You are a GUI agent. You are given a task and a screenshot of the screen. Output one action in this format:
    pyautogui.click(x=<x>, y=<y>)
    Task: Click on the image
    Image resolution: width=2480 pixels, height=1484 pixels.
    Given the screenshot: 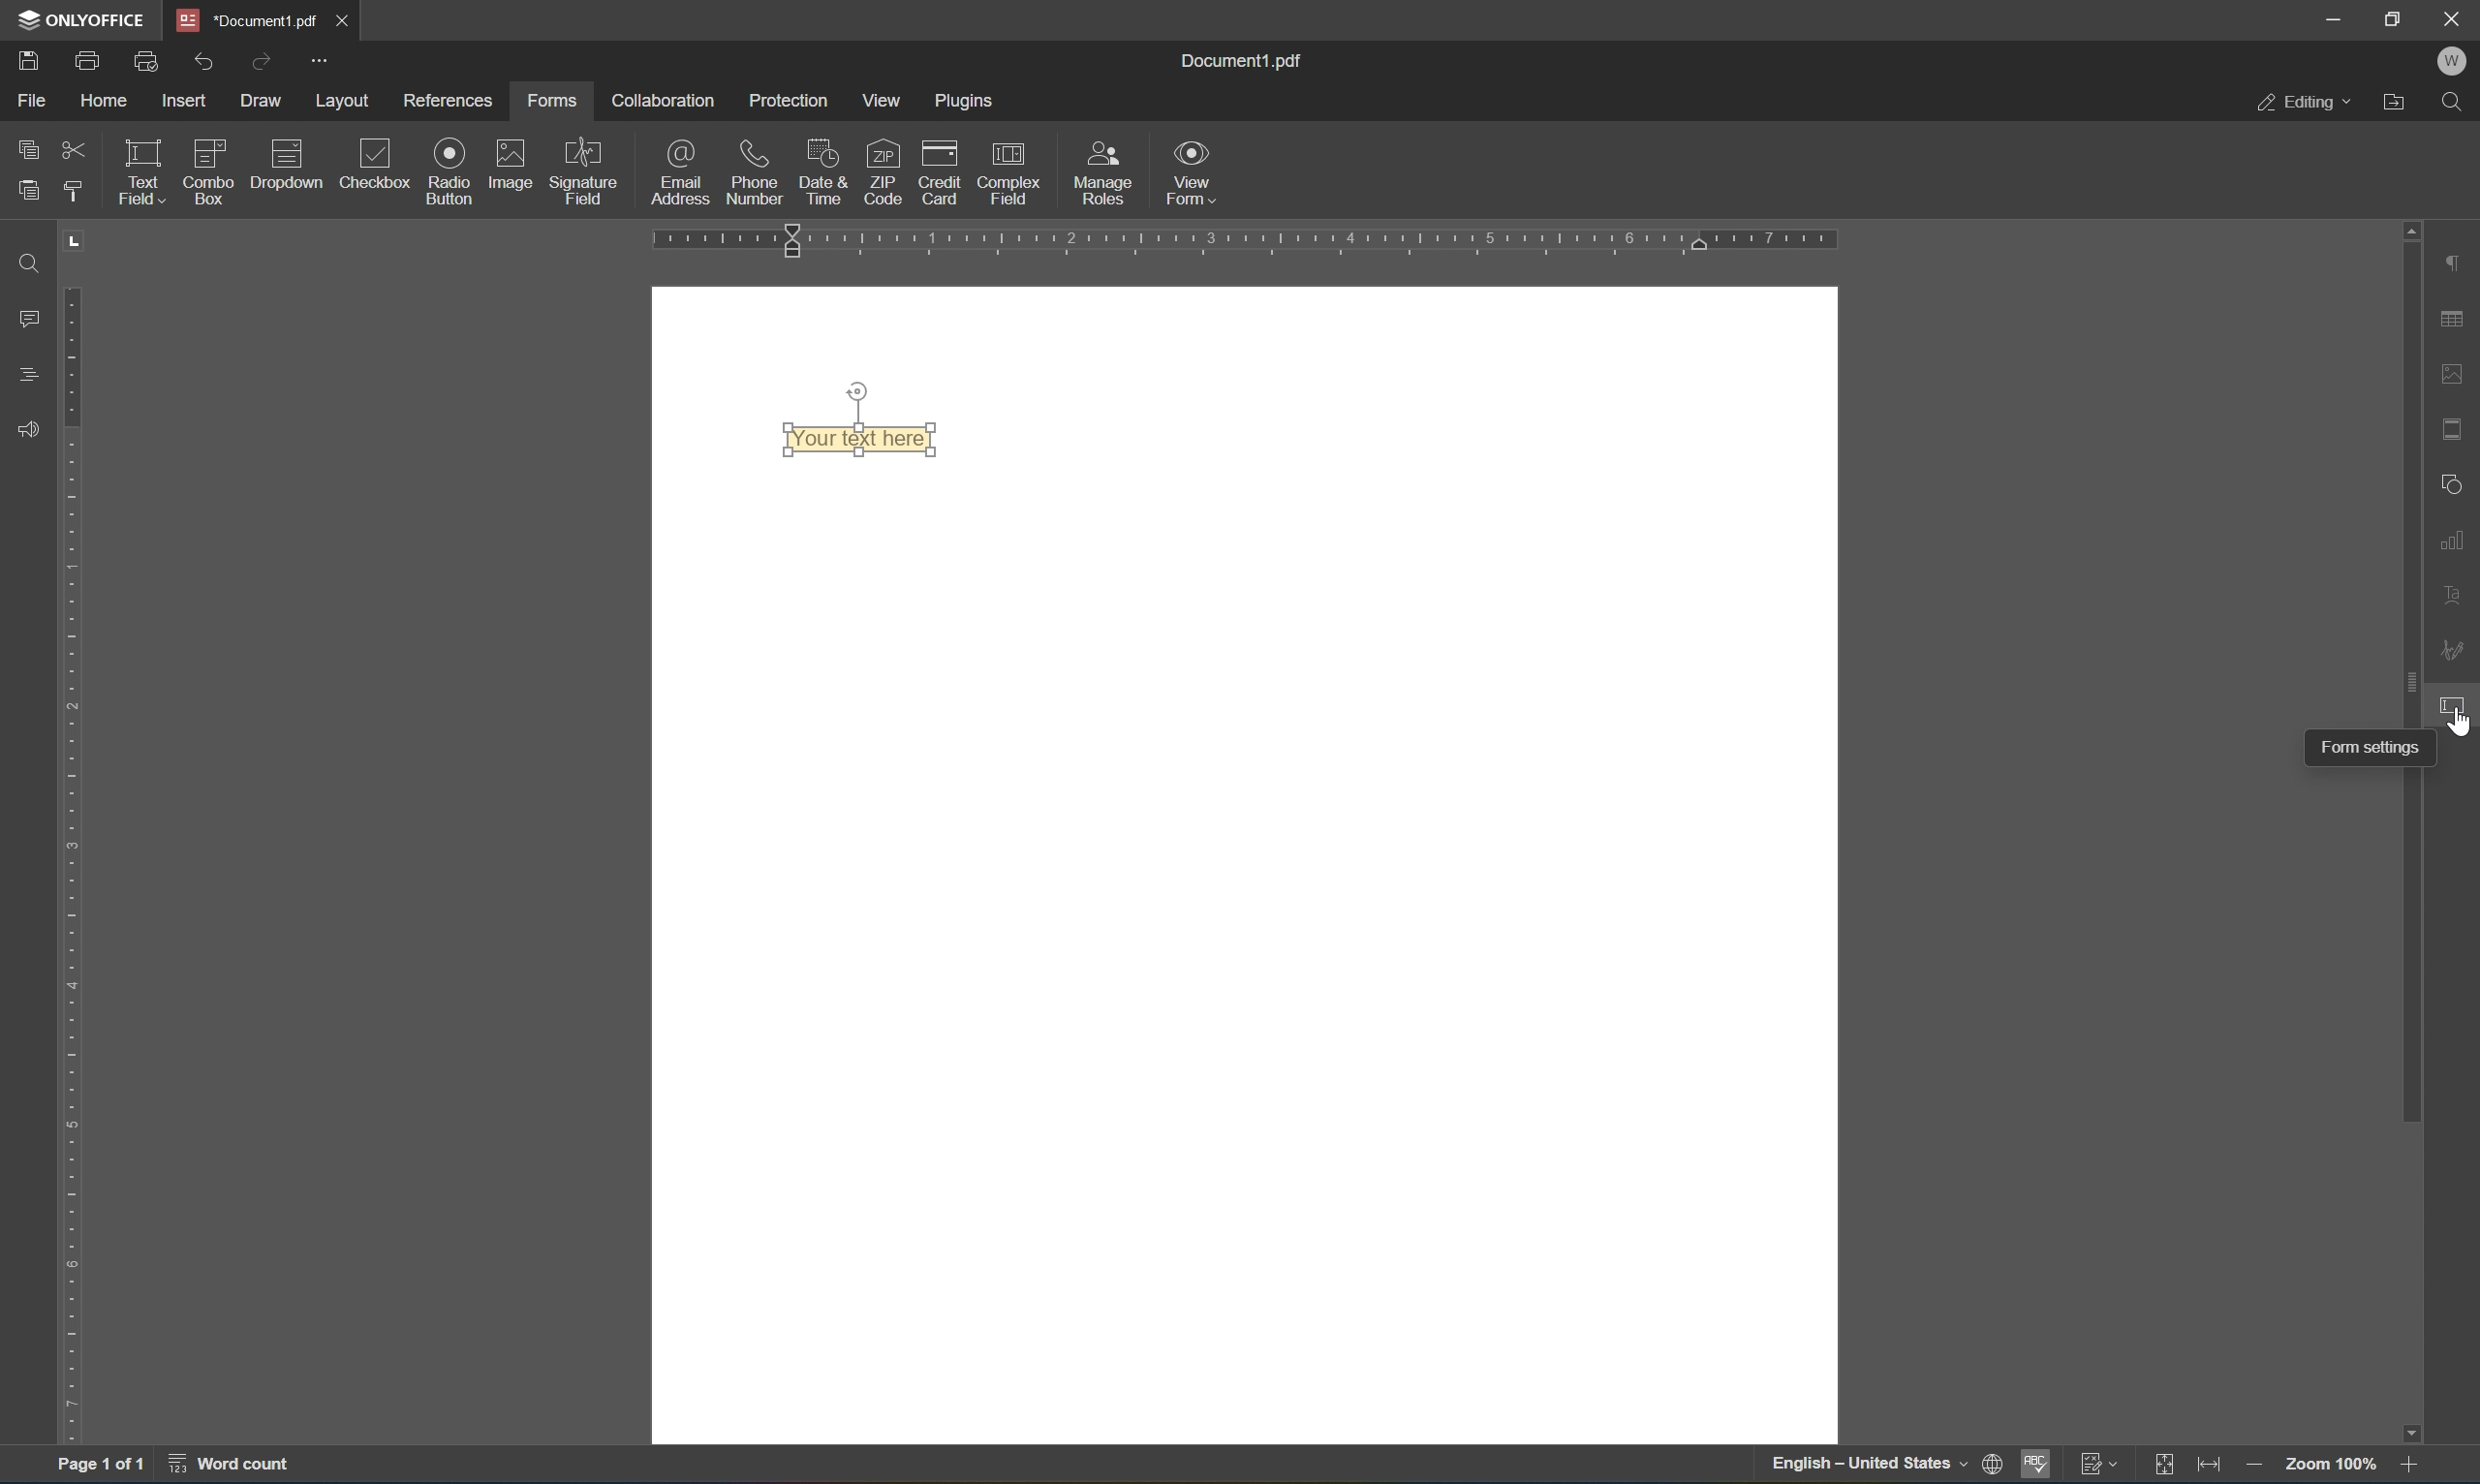 What is the action you would take?
    pyautogui.click(x=509, y=170)
    